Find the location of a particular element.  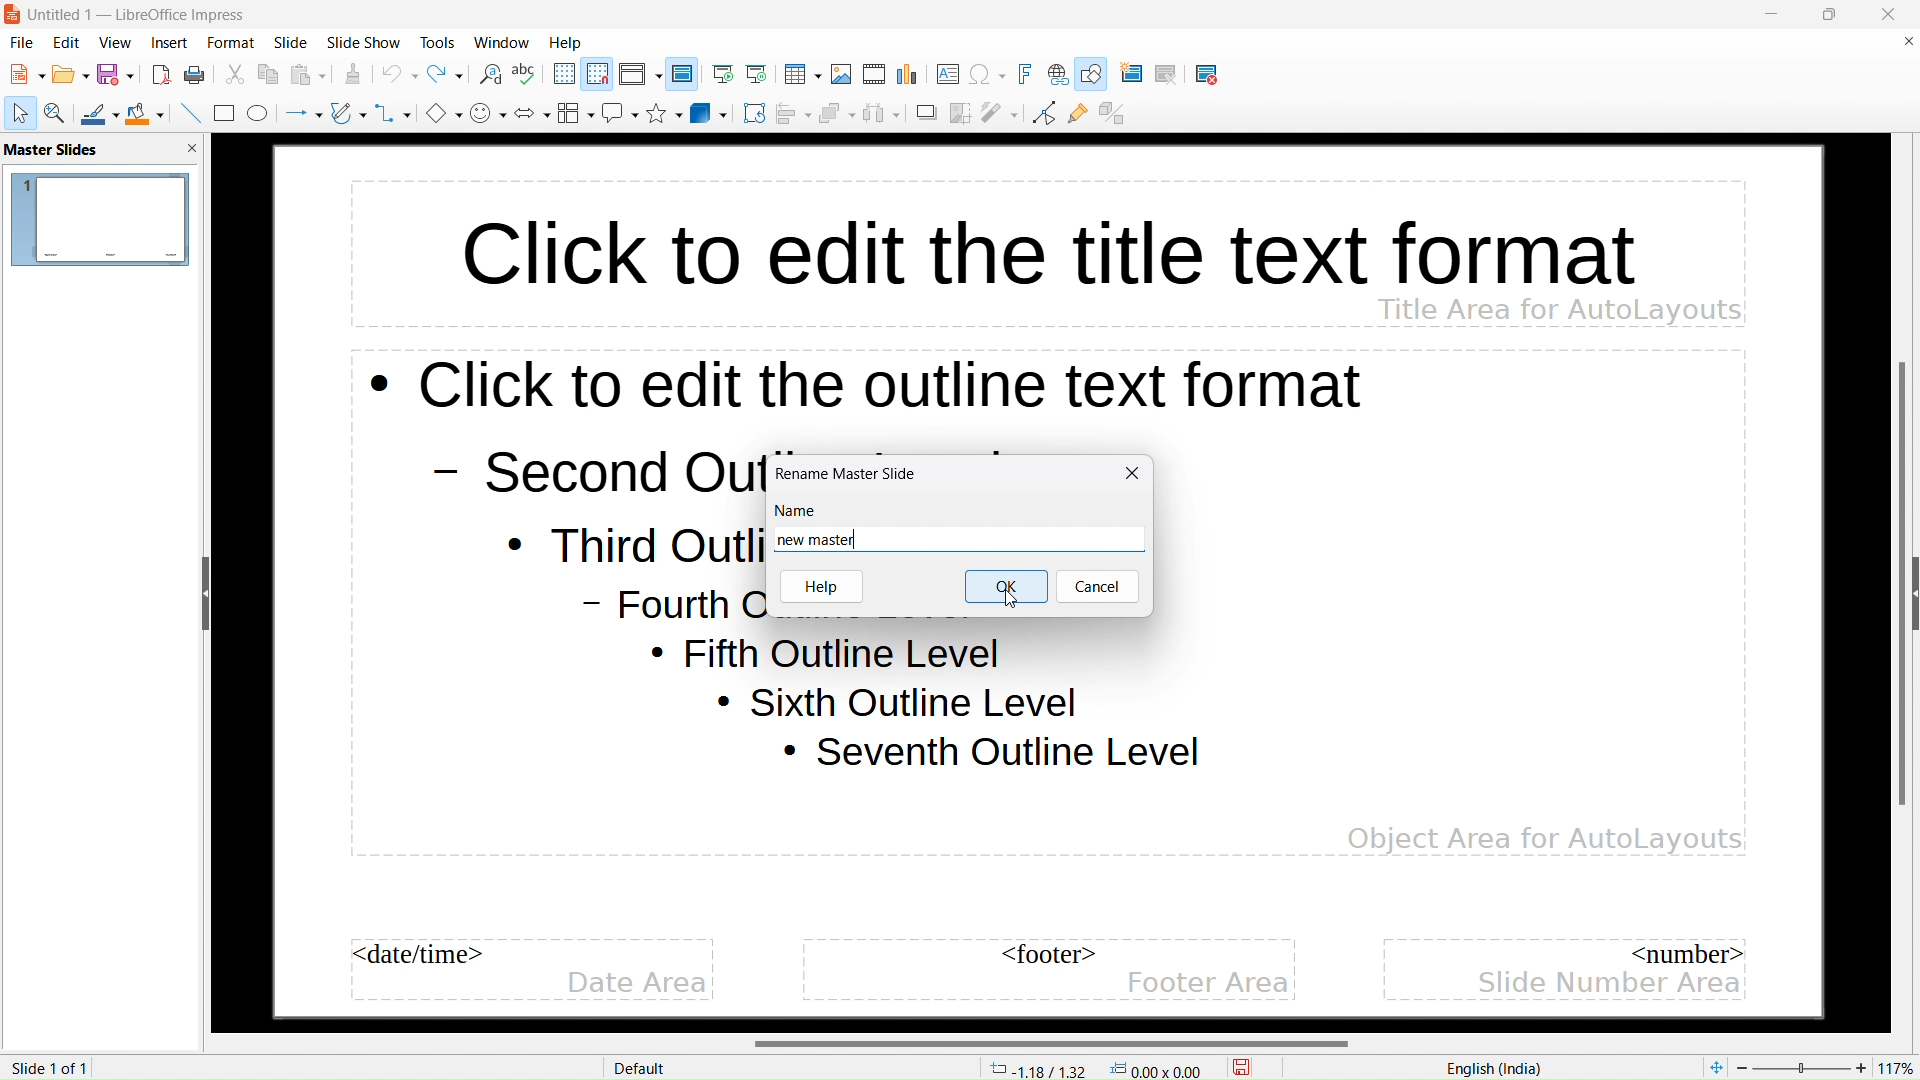

toggle point edit mode is located at coordinates (1044, 113).